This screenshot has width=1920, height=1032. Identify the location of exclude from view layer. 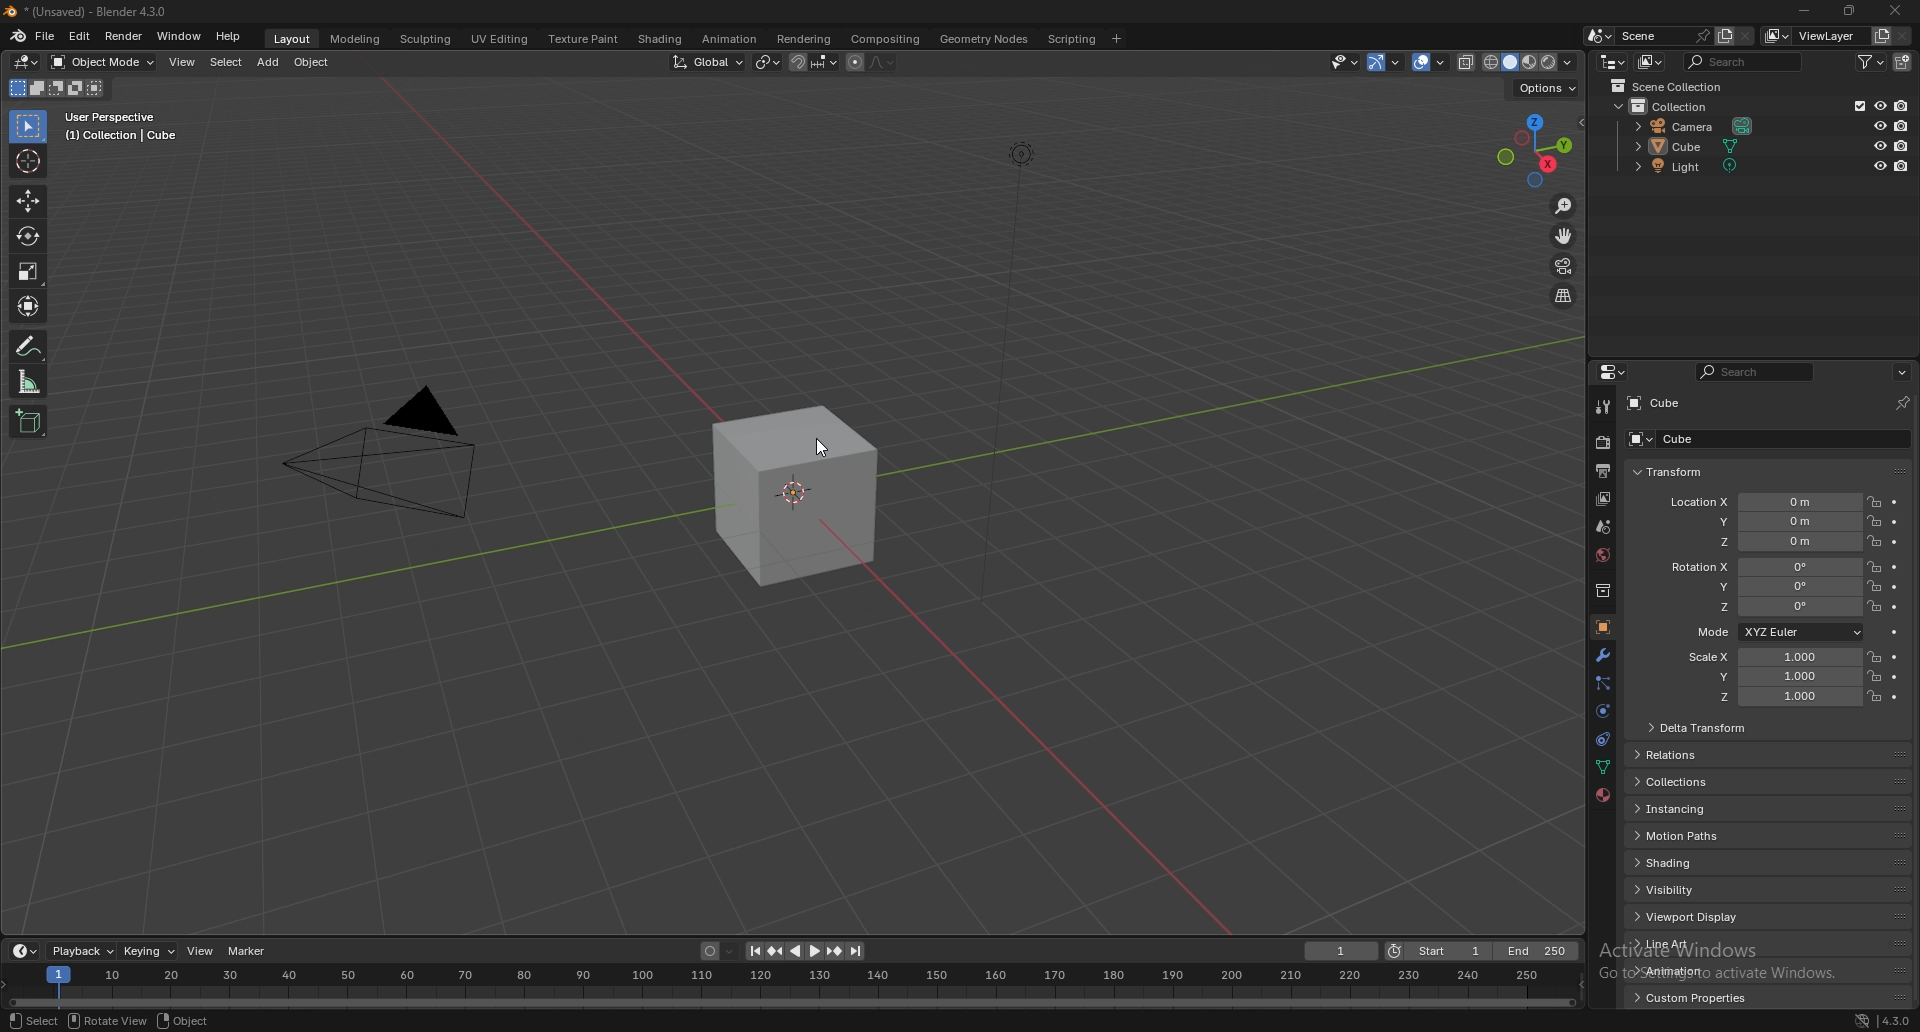
(1854, 104).